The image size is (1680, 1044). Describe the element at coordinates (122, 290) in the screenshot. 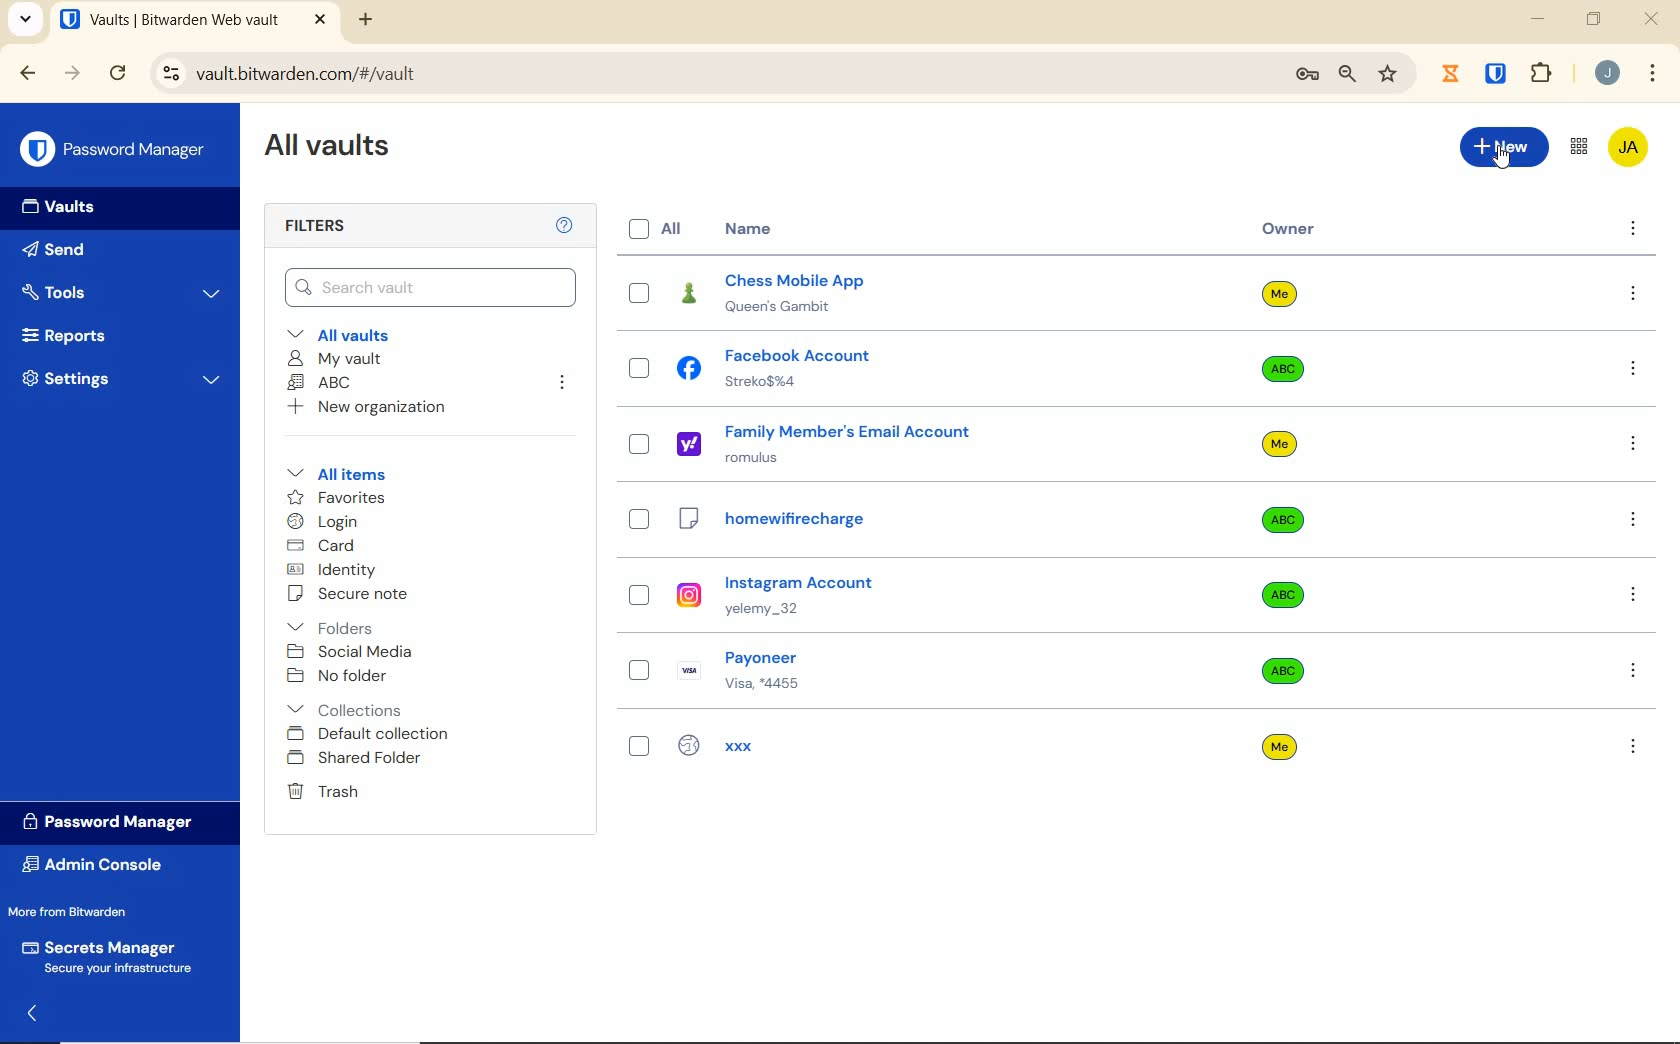

I see `Tools` at that location.